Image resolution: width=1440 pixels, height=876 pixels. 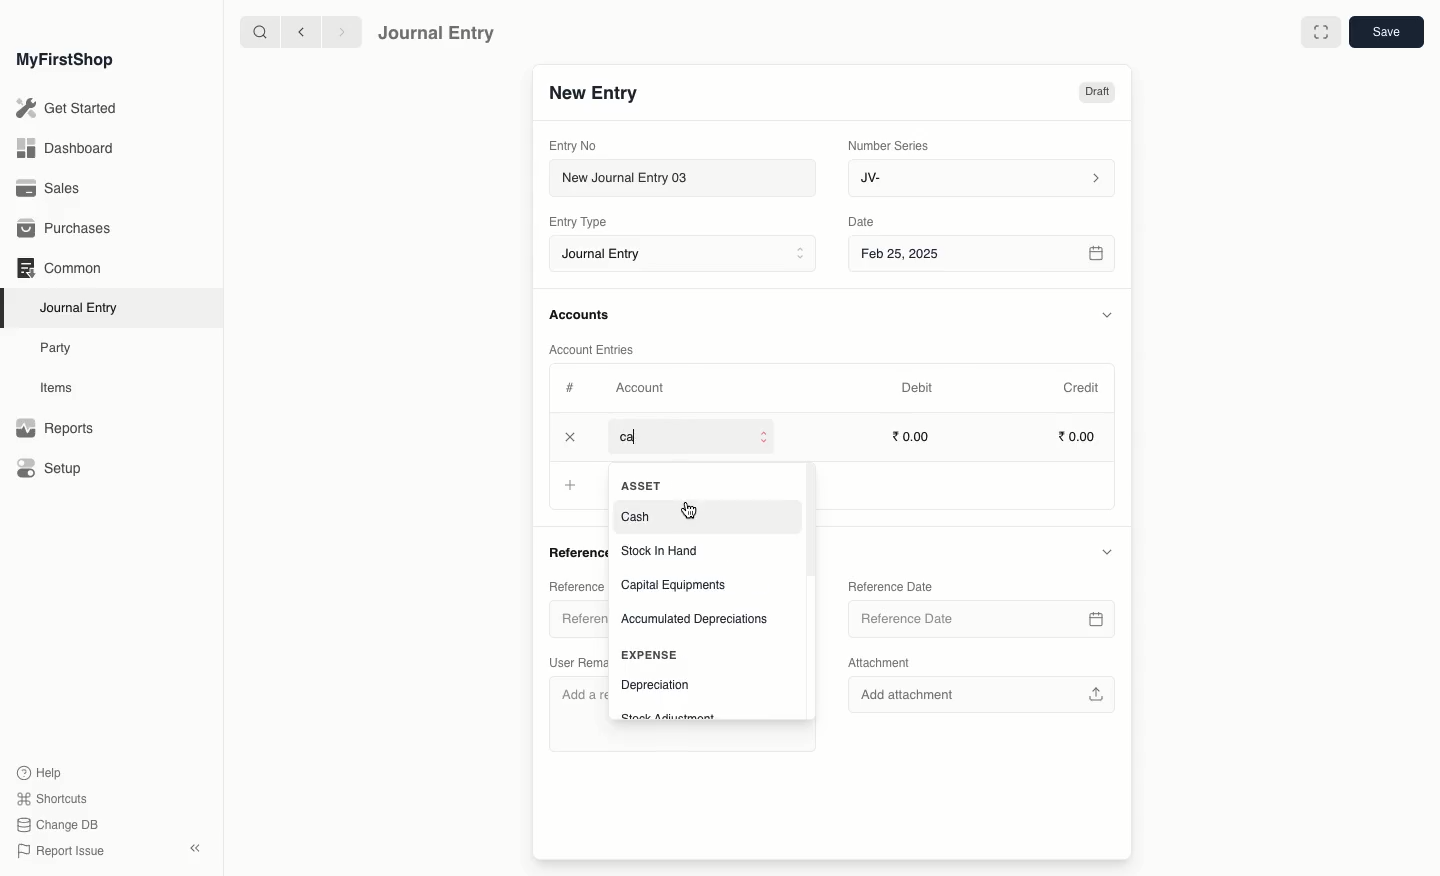 I want to click on Shortcuts, so click(x=49, y=797).